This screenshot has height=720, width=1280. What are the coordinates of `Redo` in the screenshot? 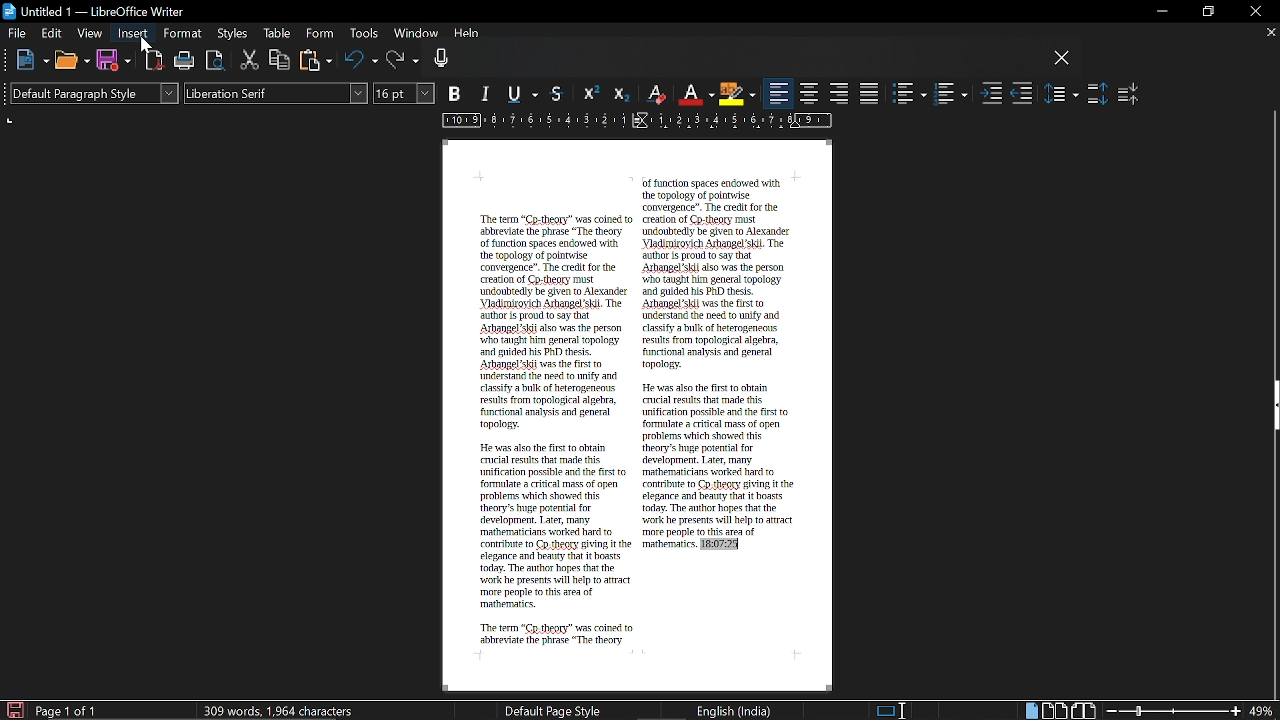 It's located at (403, 61).